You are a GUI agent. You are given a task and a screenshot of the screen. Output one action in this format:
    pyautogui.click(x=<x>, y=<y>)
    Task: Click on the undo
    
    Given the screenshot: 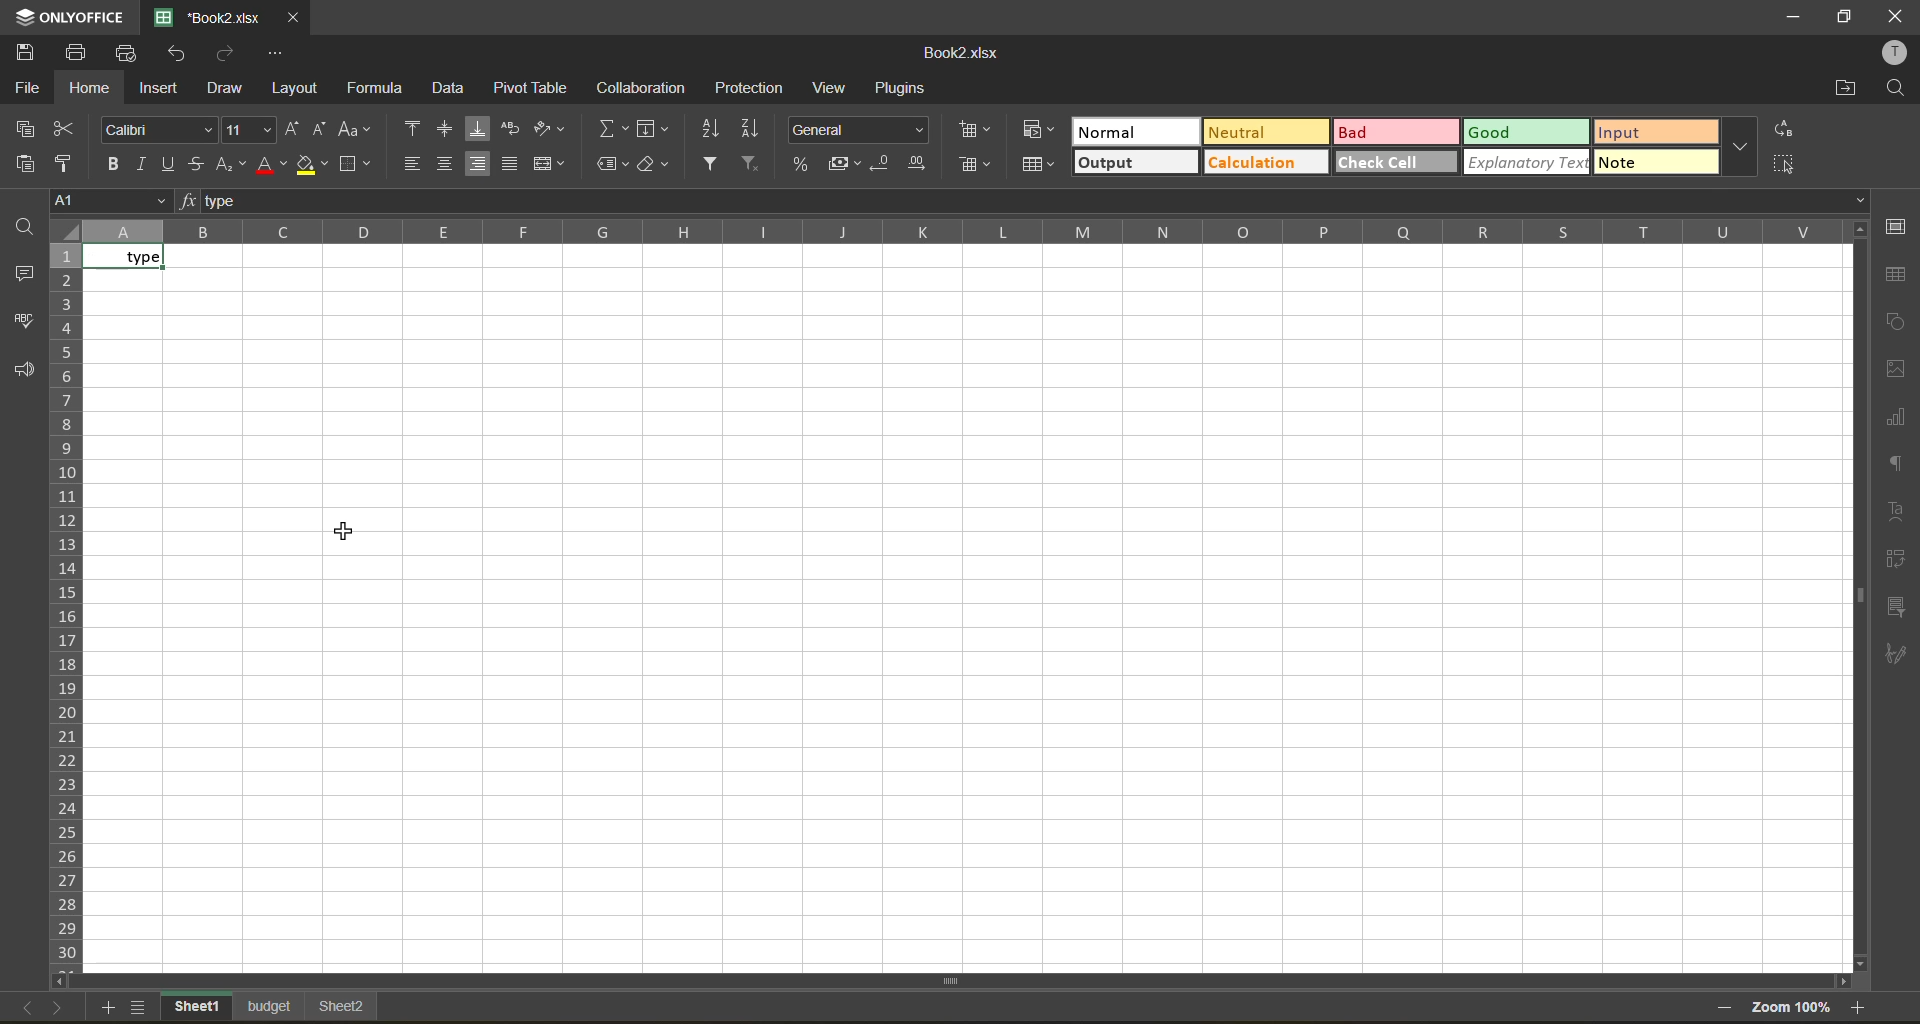 What is the action you would take?
    pyautogui.click(x=174, y=55)
    